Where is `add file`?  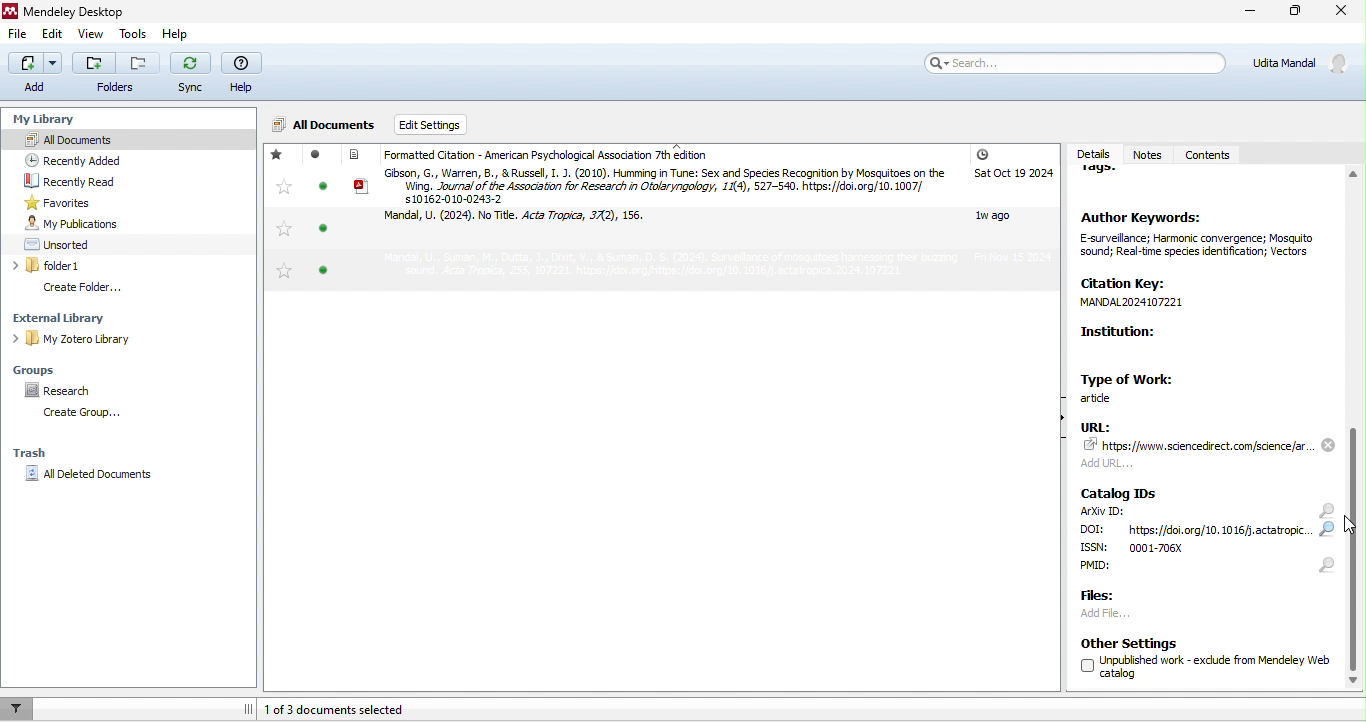 add file is located at coordinates (1128, 616).